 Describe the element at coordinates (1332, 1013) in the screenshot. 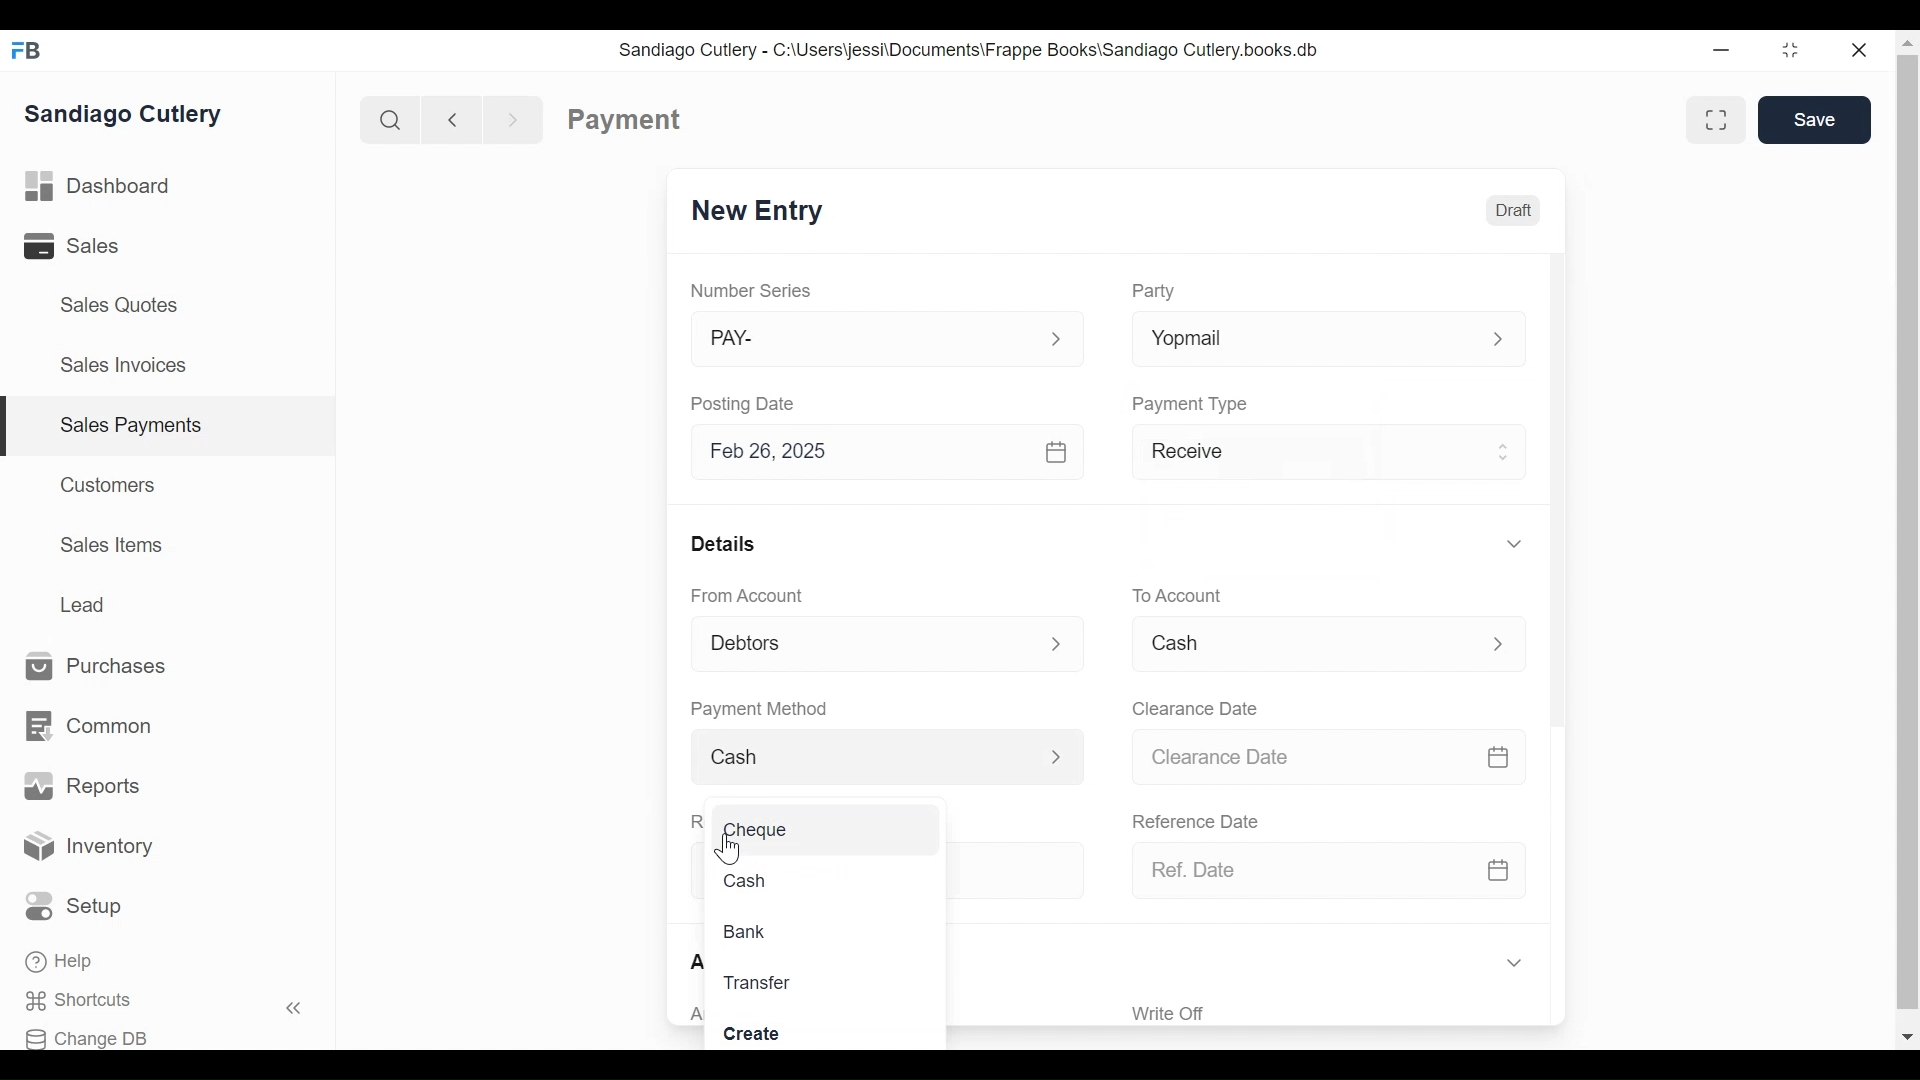

I see `‘Write Off` at that location.